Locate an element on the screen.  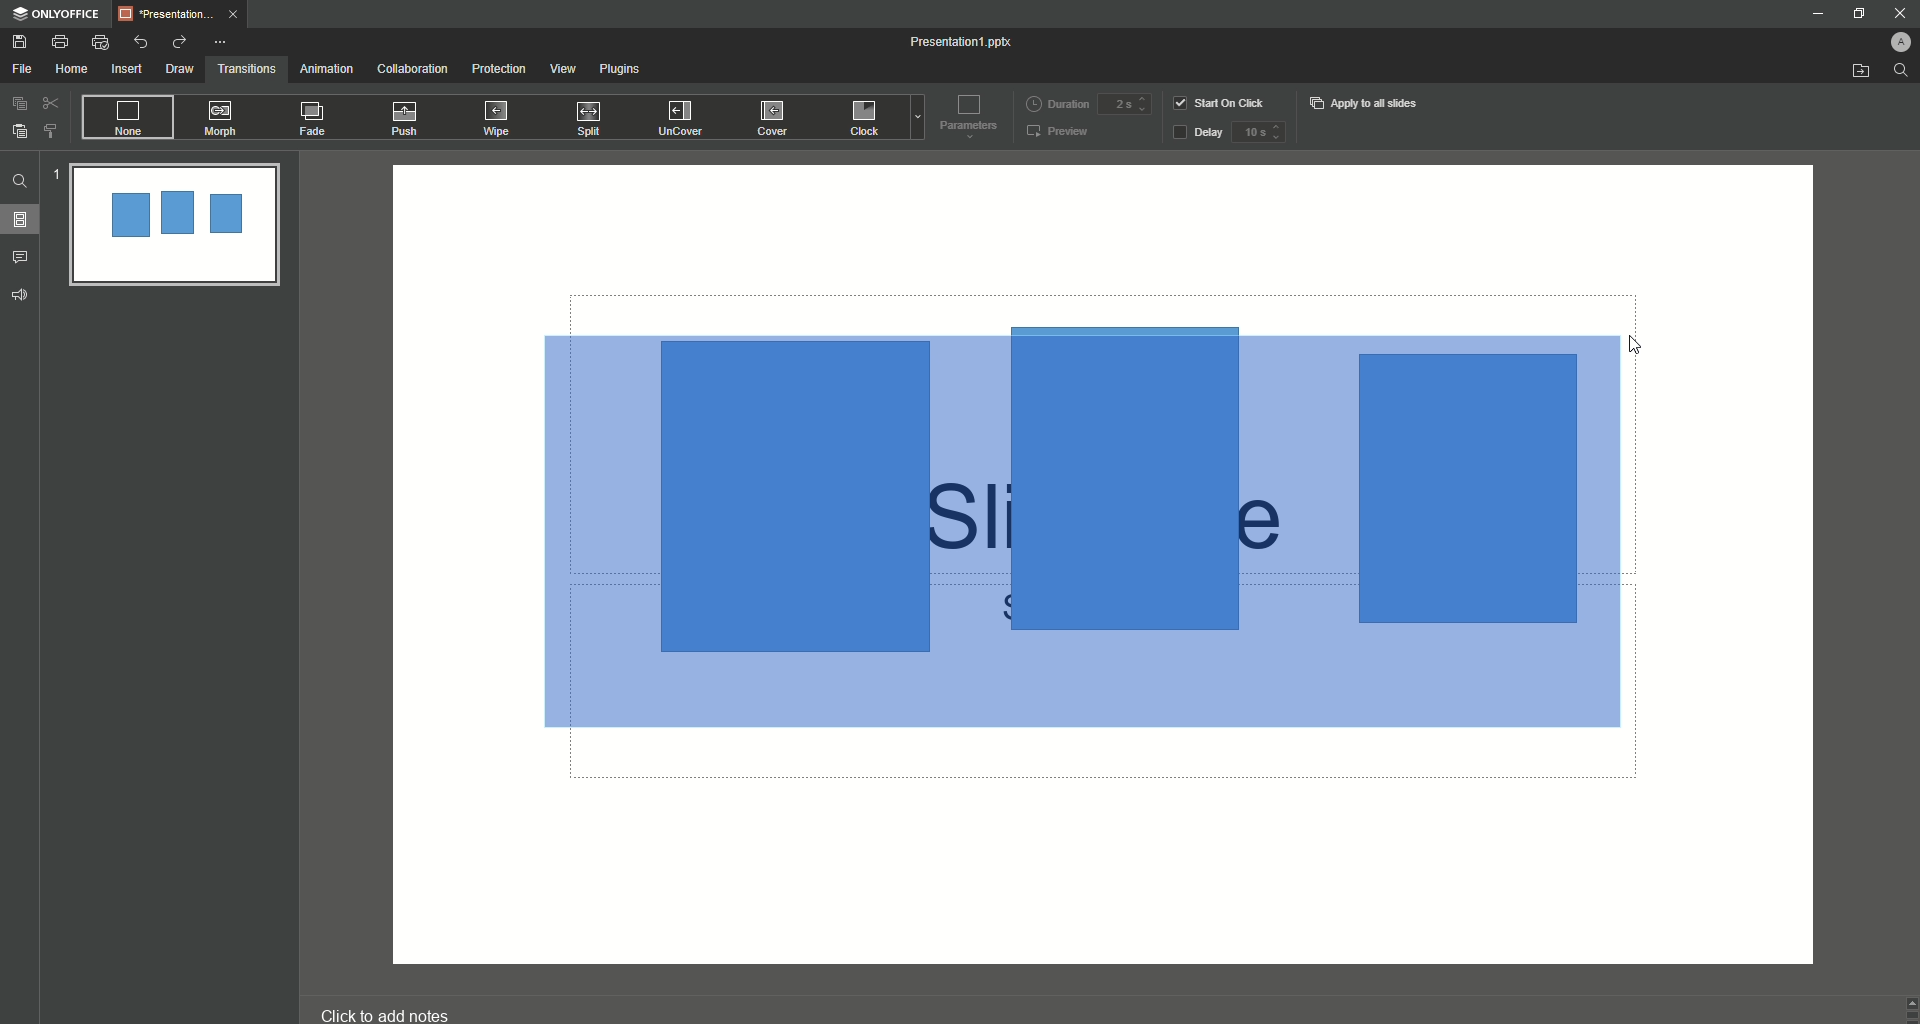
Fade is located at coordinates (314, 122).